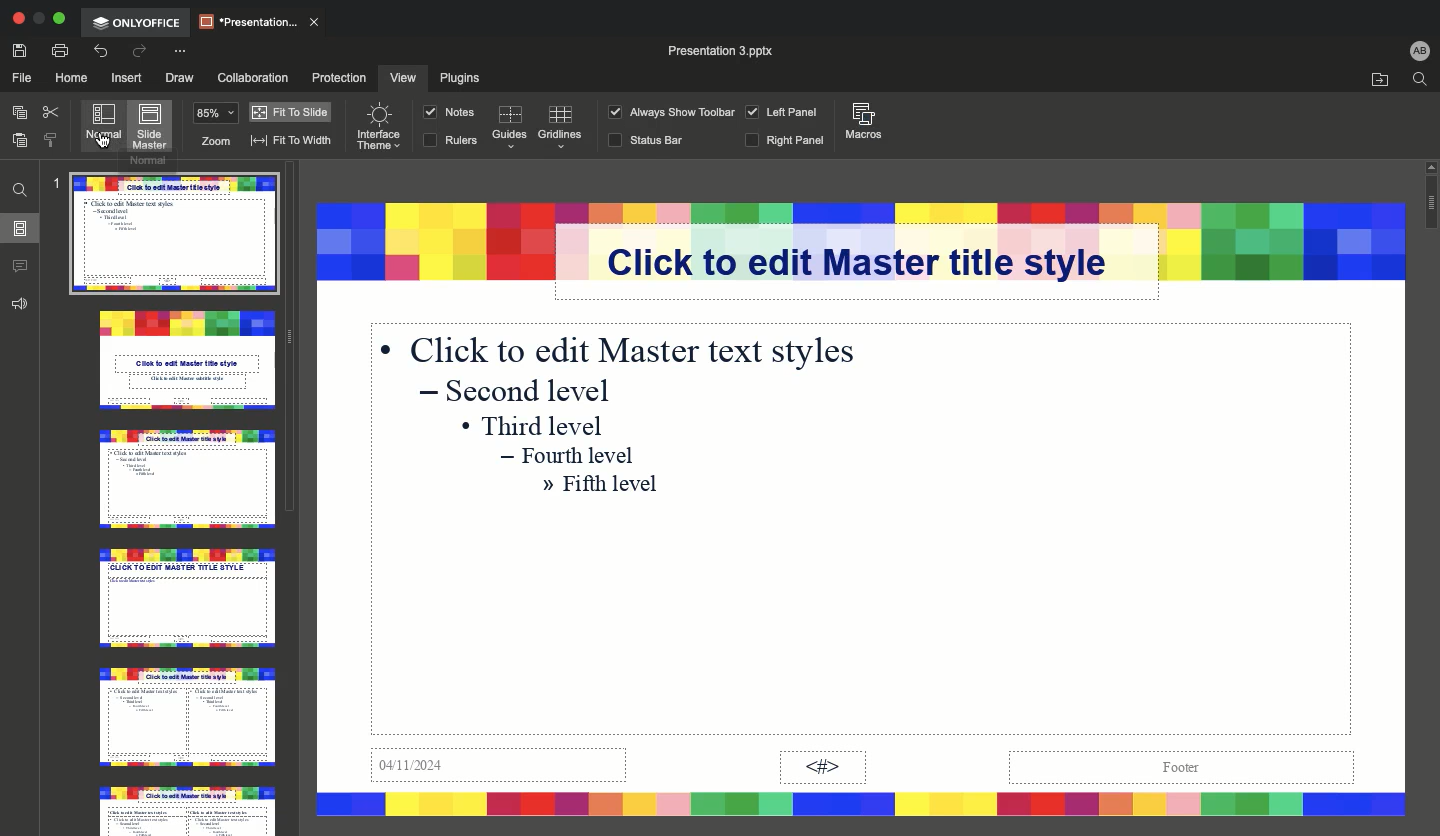 The image size is (1440, 836). I want to click on Layout master slide 3 with new layout, so click(185, 480).